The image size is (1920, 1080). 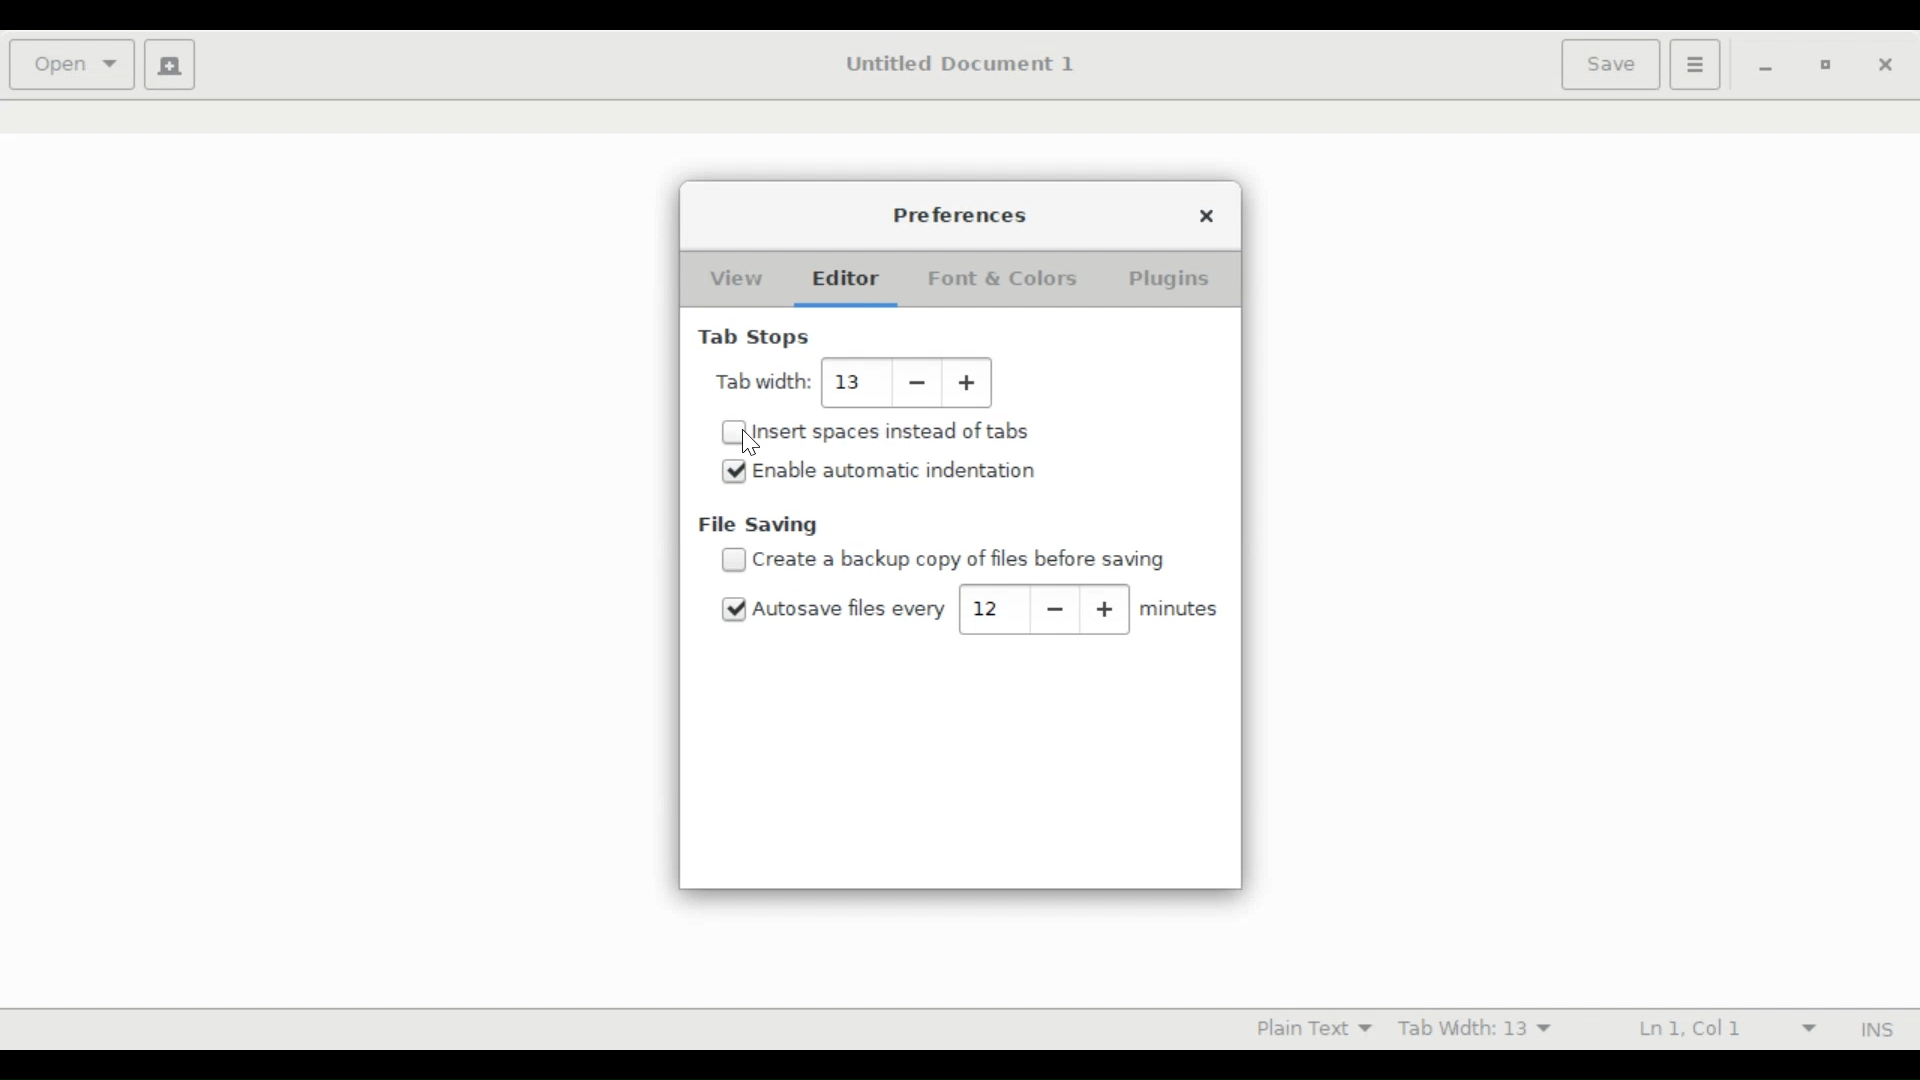 I want to click on Close, so click(x=1210, y=216).